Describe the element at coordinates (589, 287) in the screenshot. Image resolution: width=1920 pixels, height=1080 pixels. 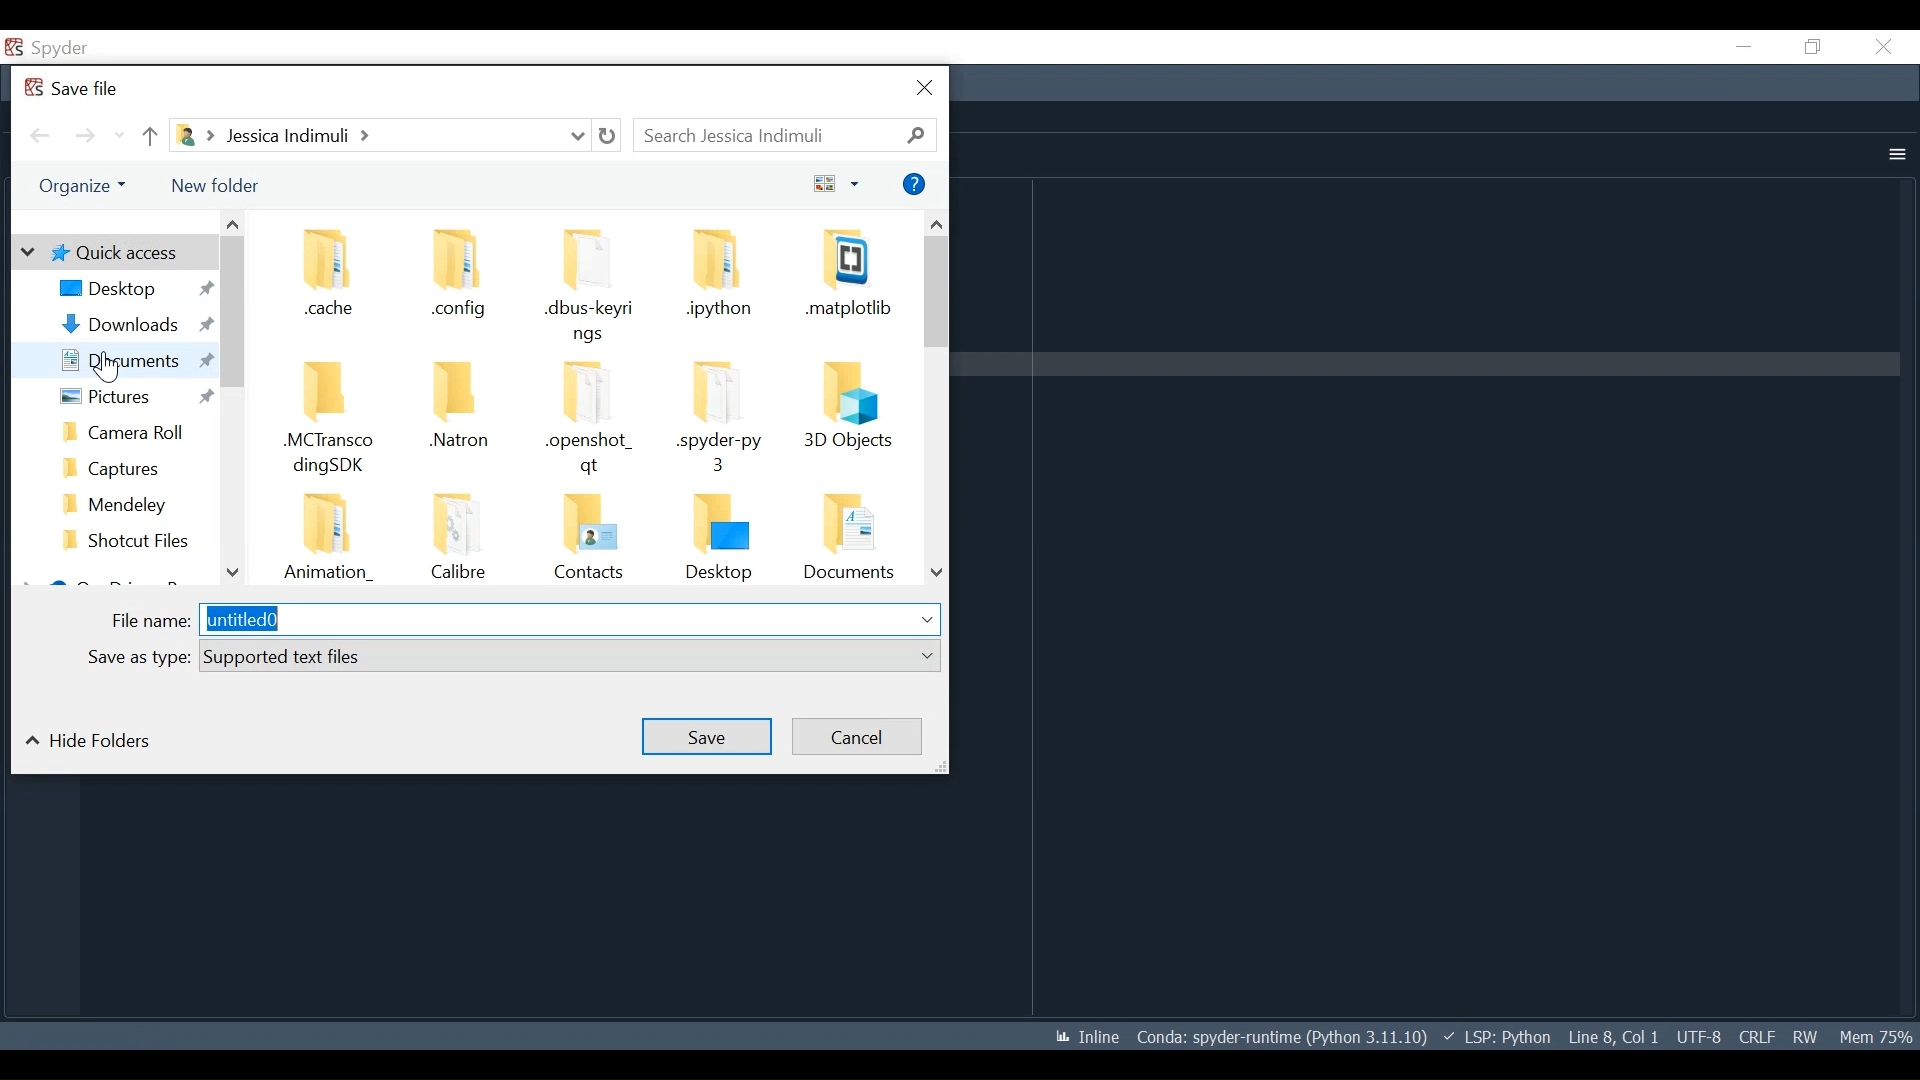
I see `Folder` at that location.